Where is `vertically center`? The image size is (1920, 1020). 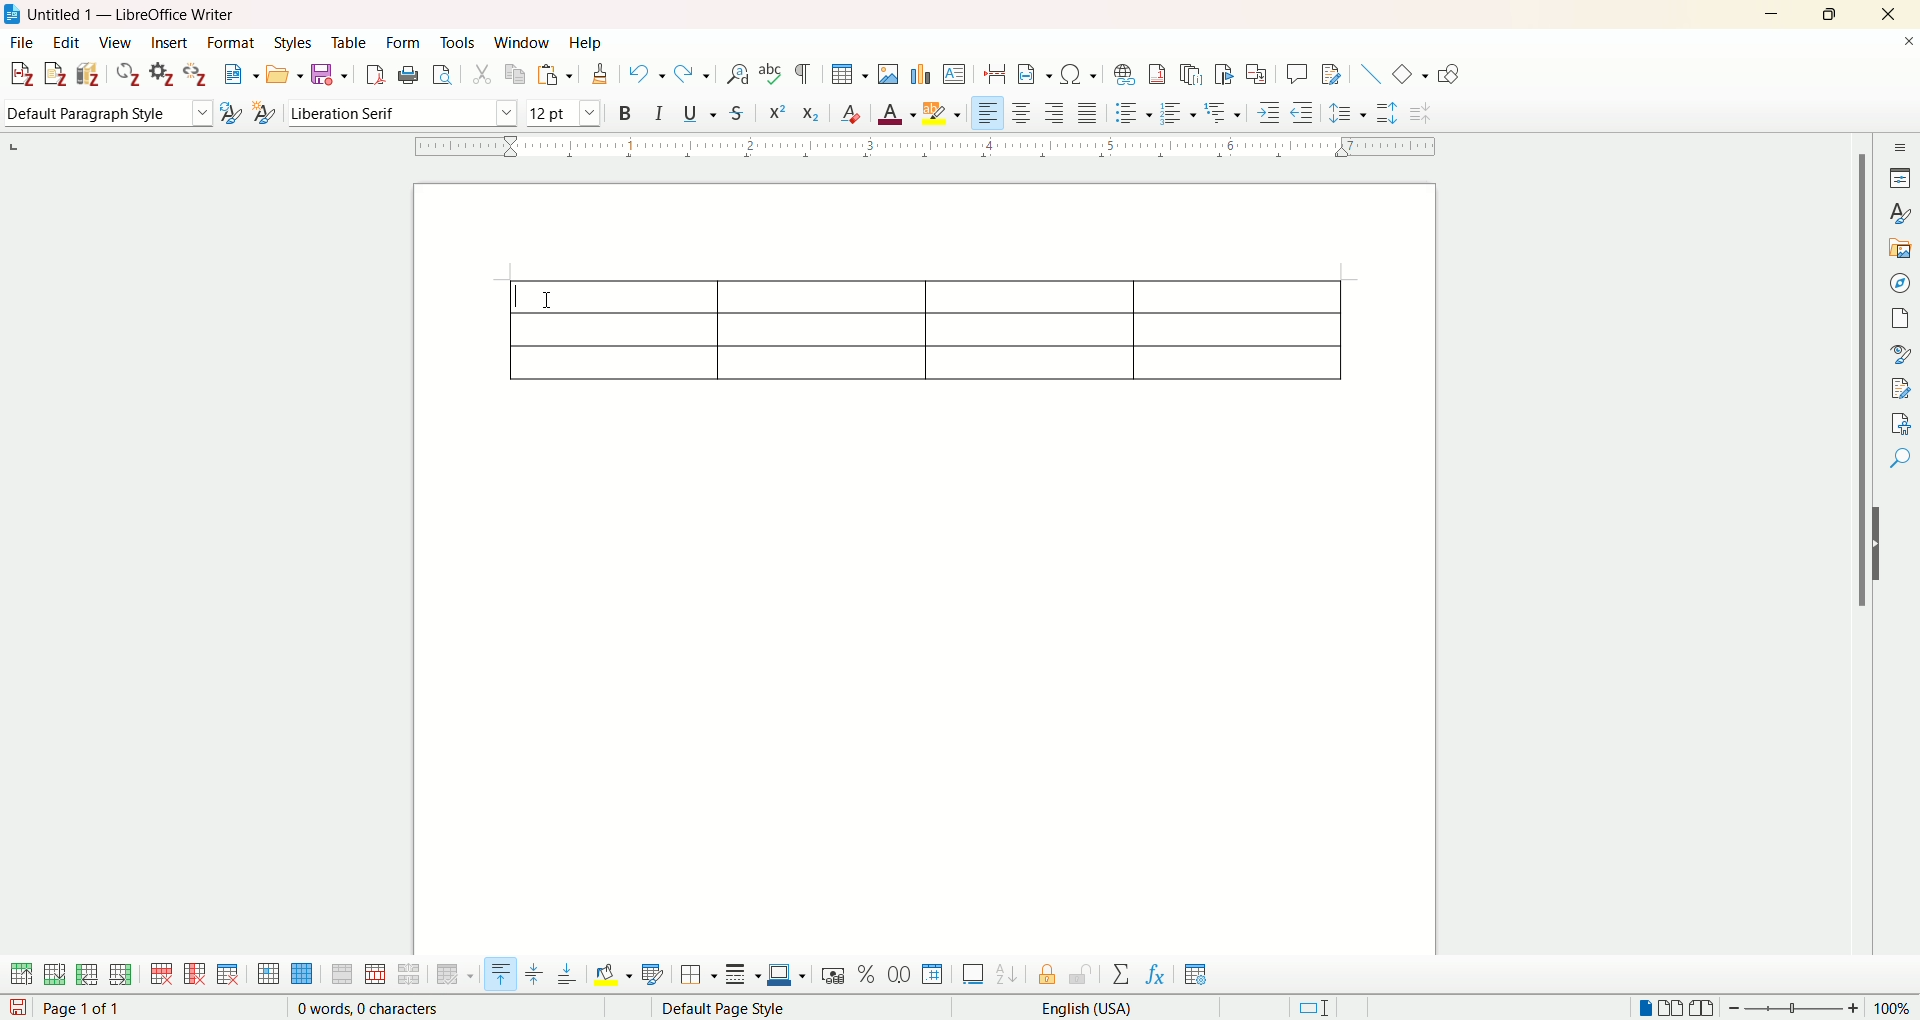 vertically center is located at coordinates (539, 974).